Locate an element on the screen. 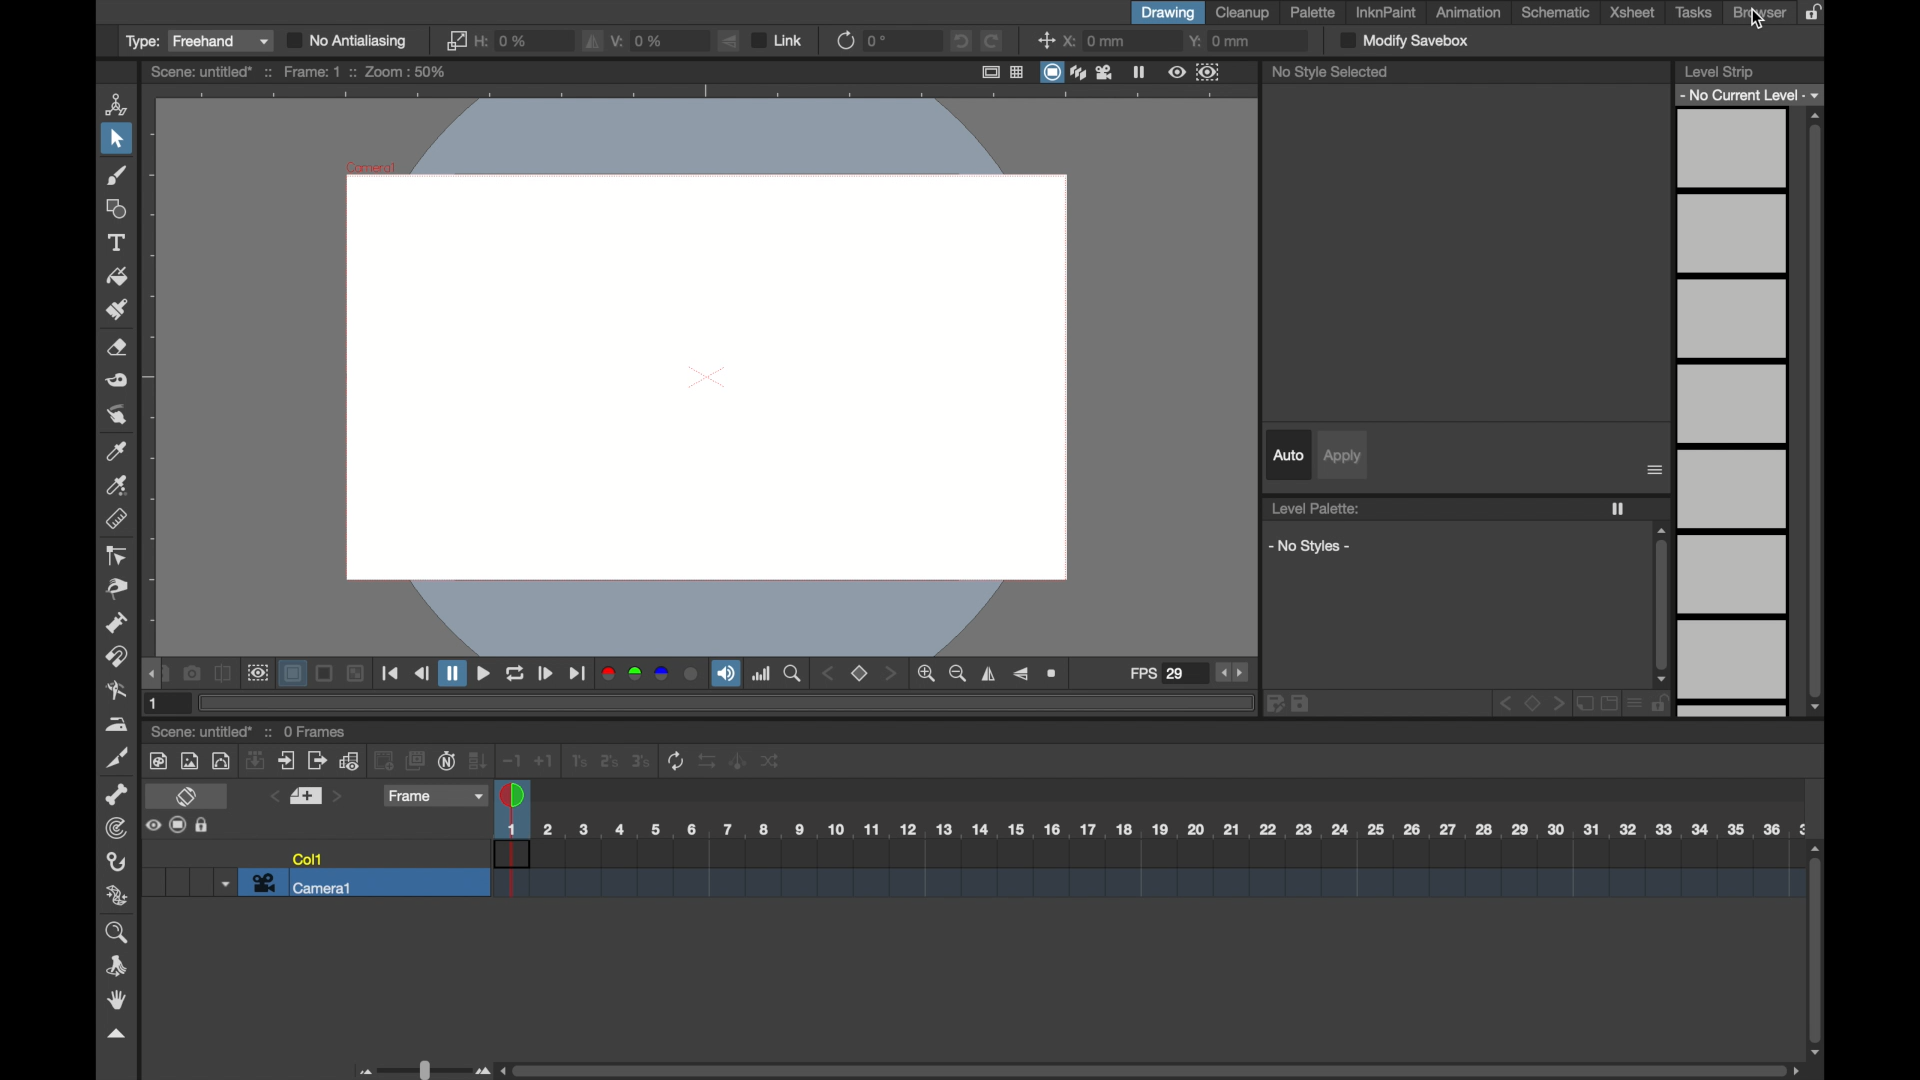  down is located at coordinates (258, 760).